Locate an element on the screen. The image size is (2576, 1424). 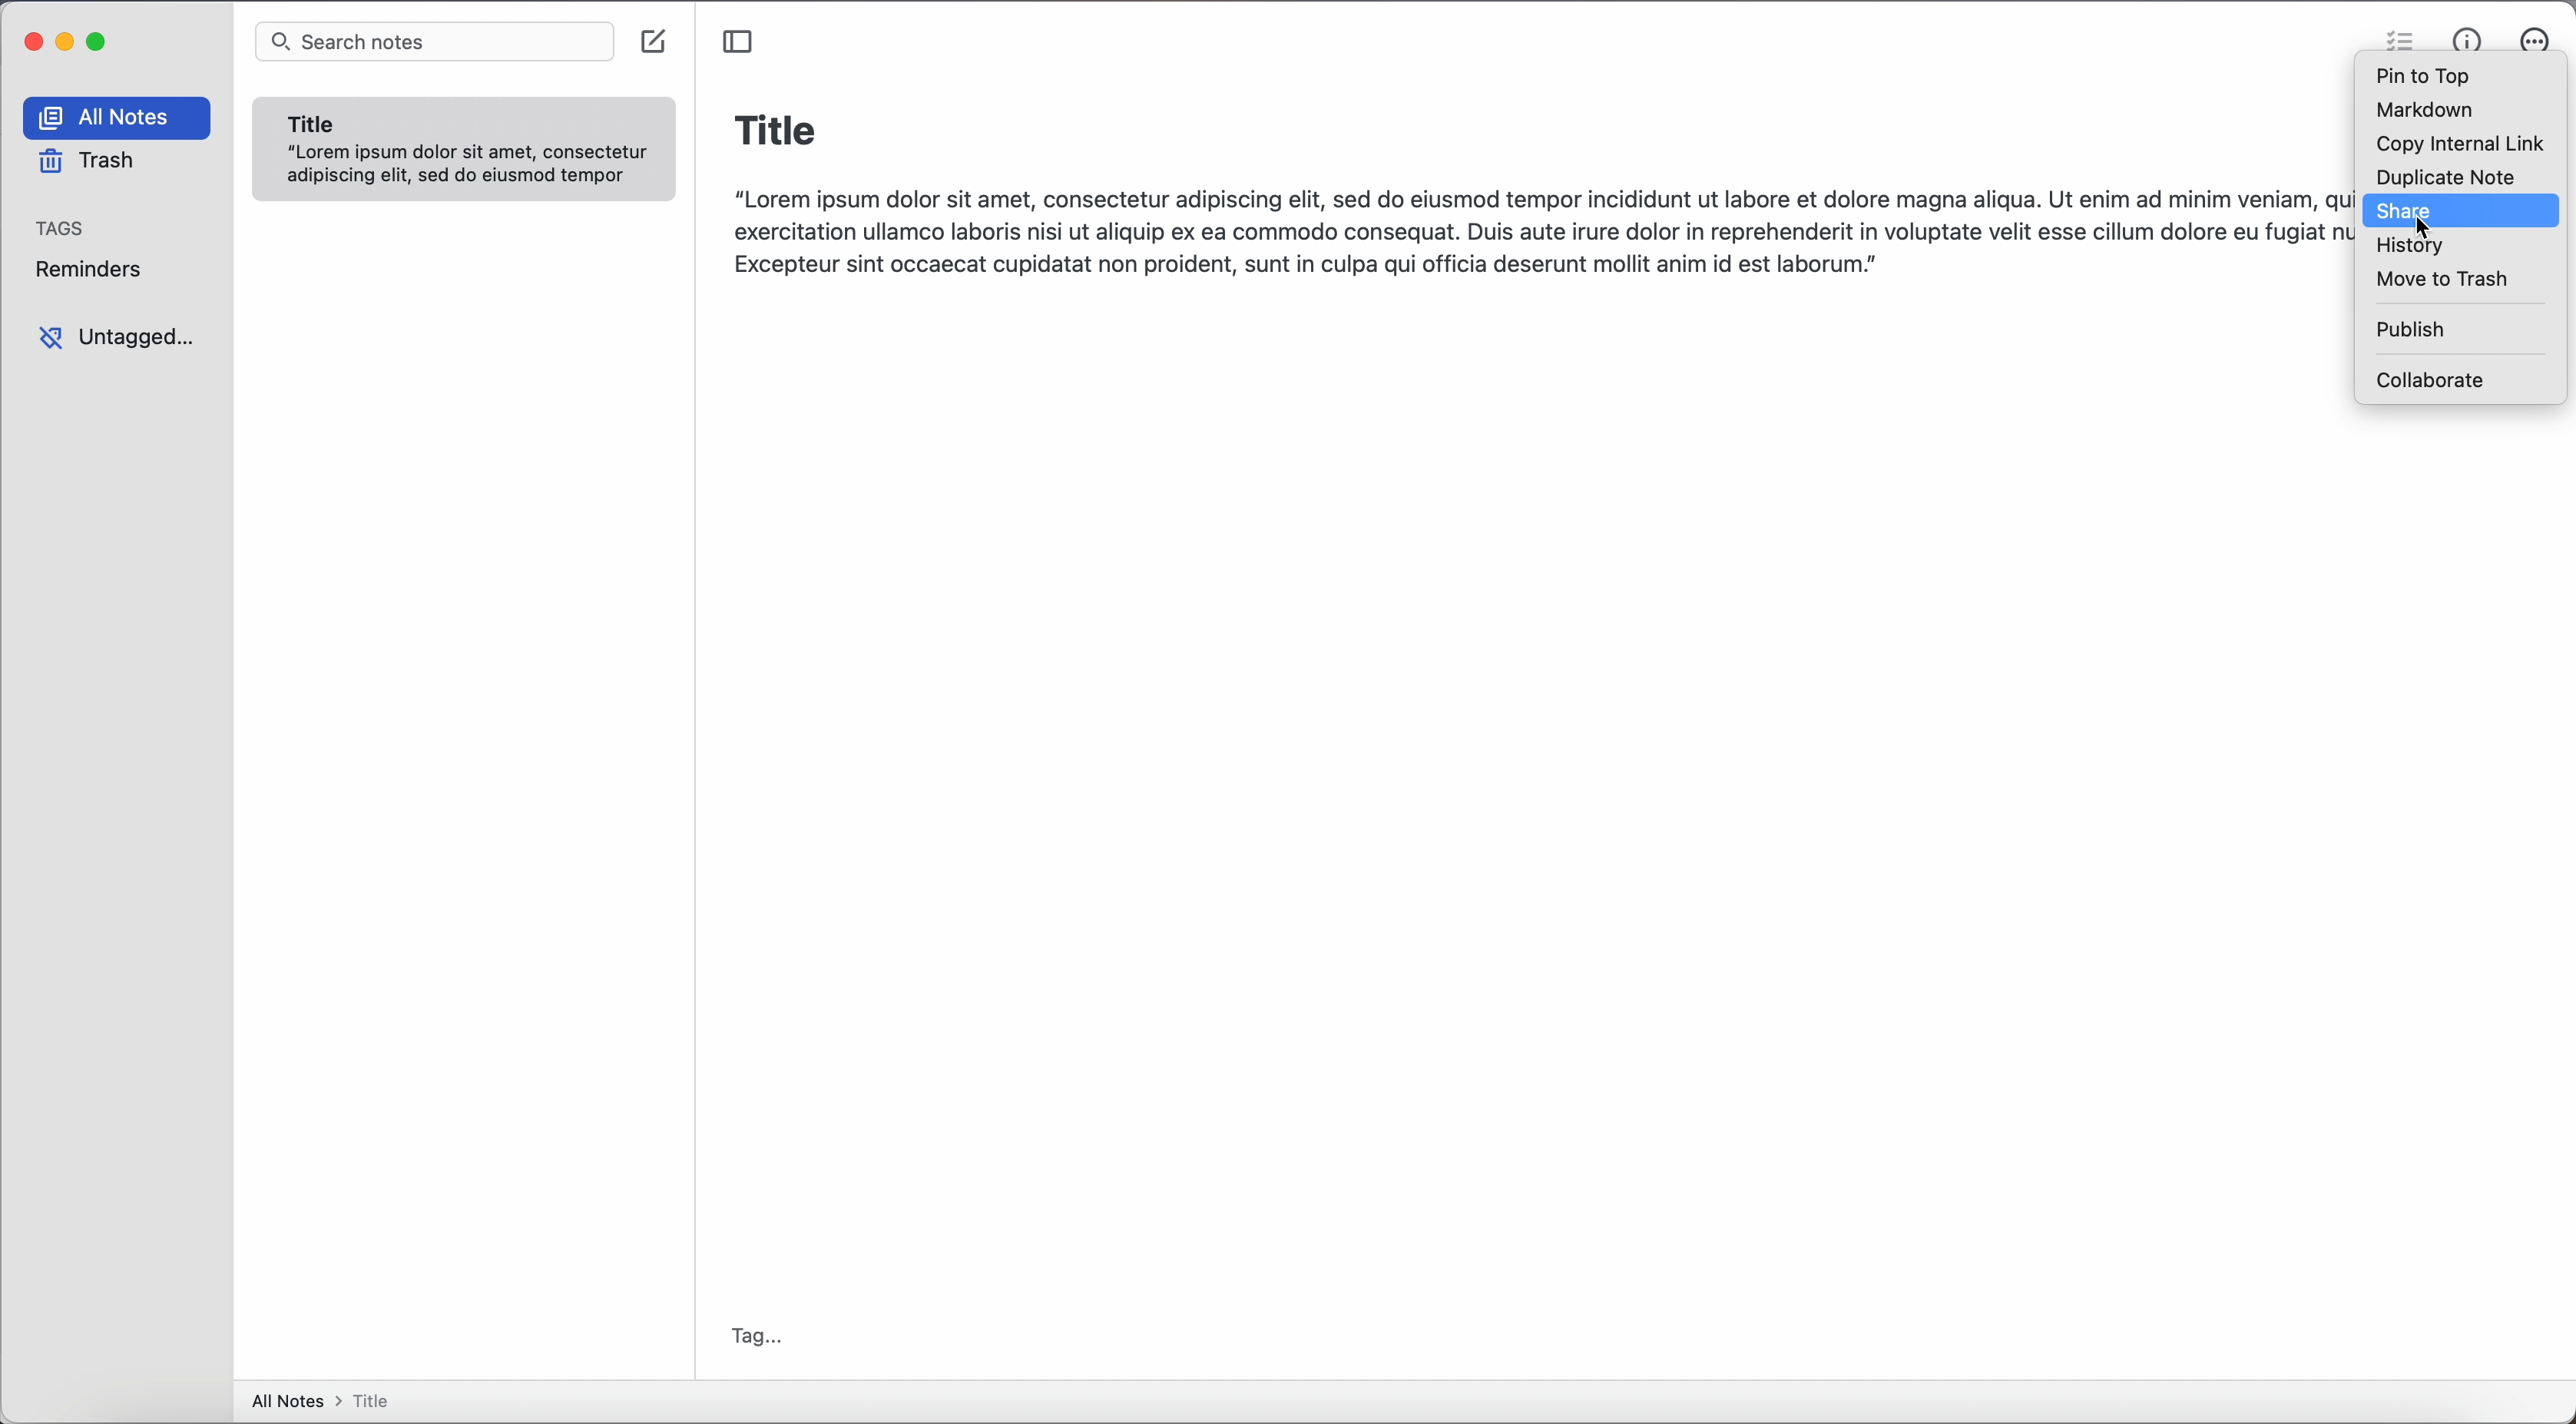
minimize app is located at coordinates (66, 42).